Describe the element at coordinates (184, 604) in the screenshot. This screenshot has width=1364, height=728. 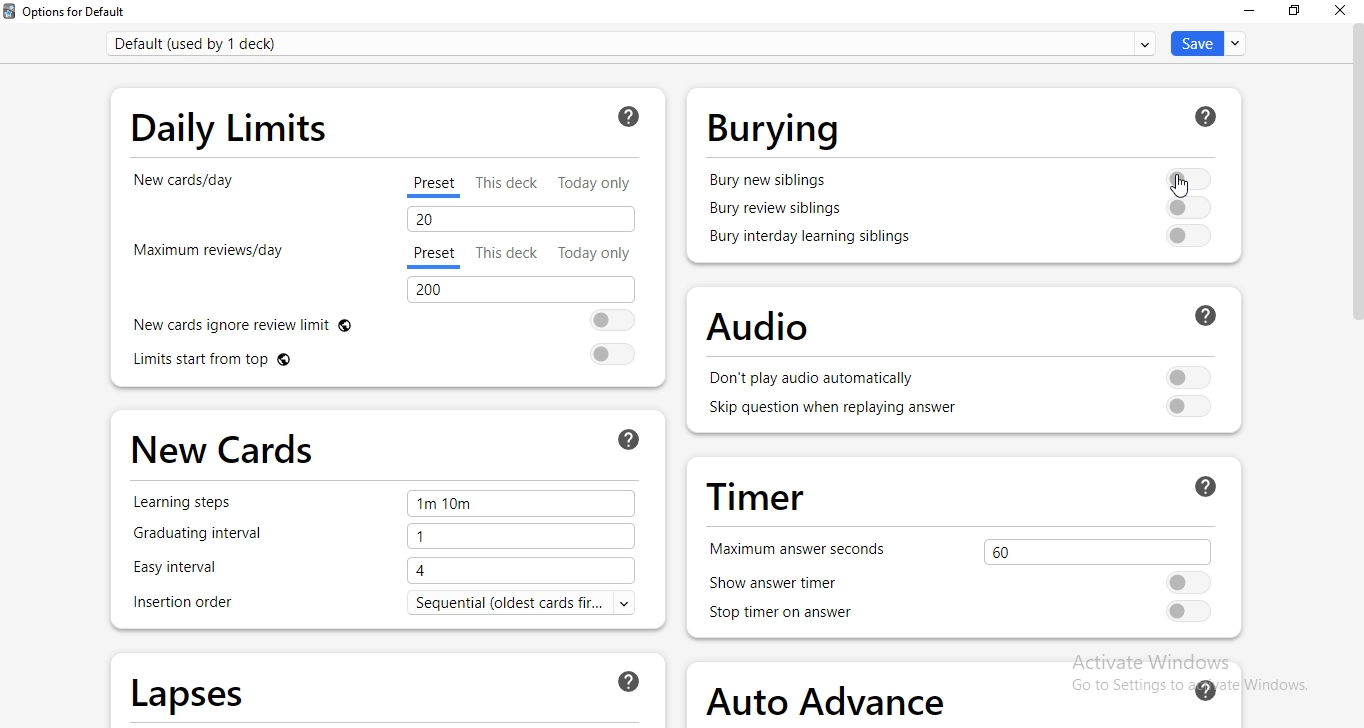
I see `insertion order` at that location.